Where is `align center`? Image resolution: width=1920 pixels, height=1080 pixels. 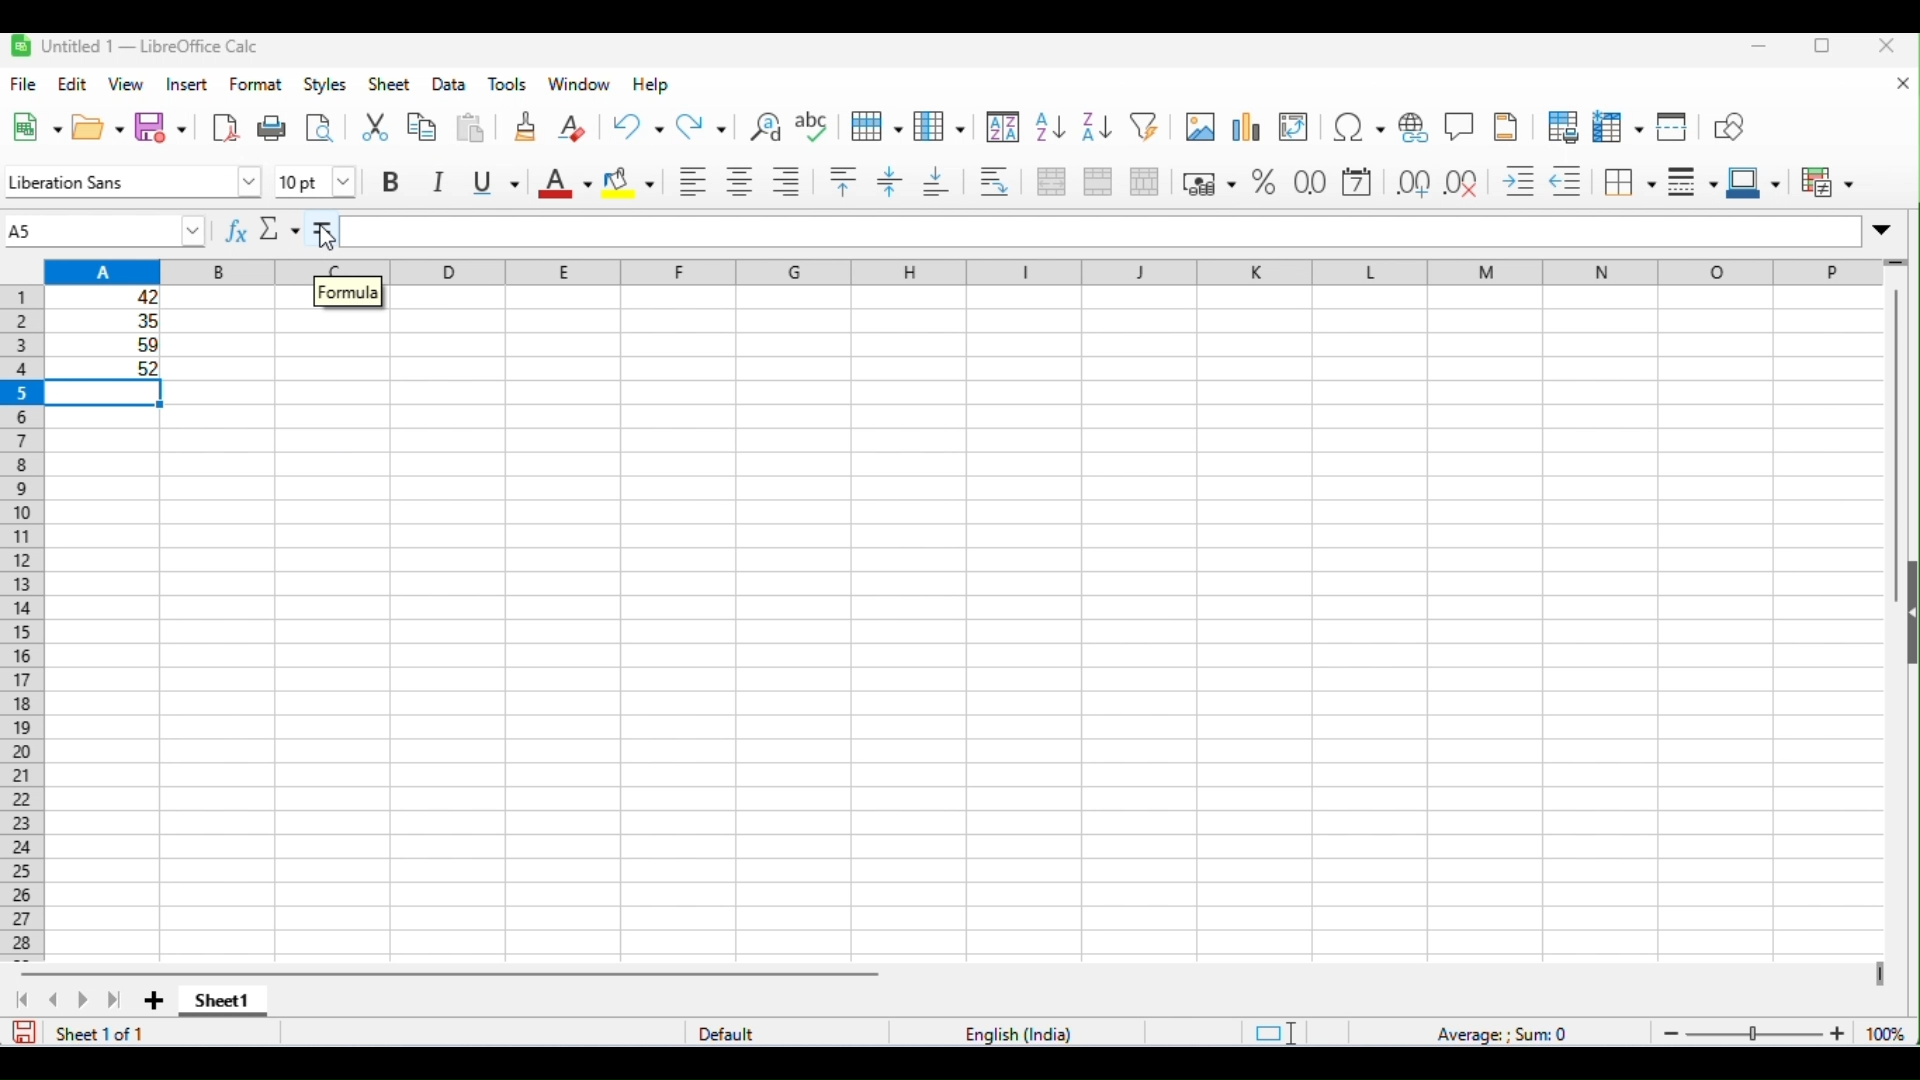
align center is located at coordinates (738, 181).